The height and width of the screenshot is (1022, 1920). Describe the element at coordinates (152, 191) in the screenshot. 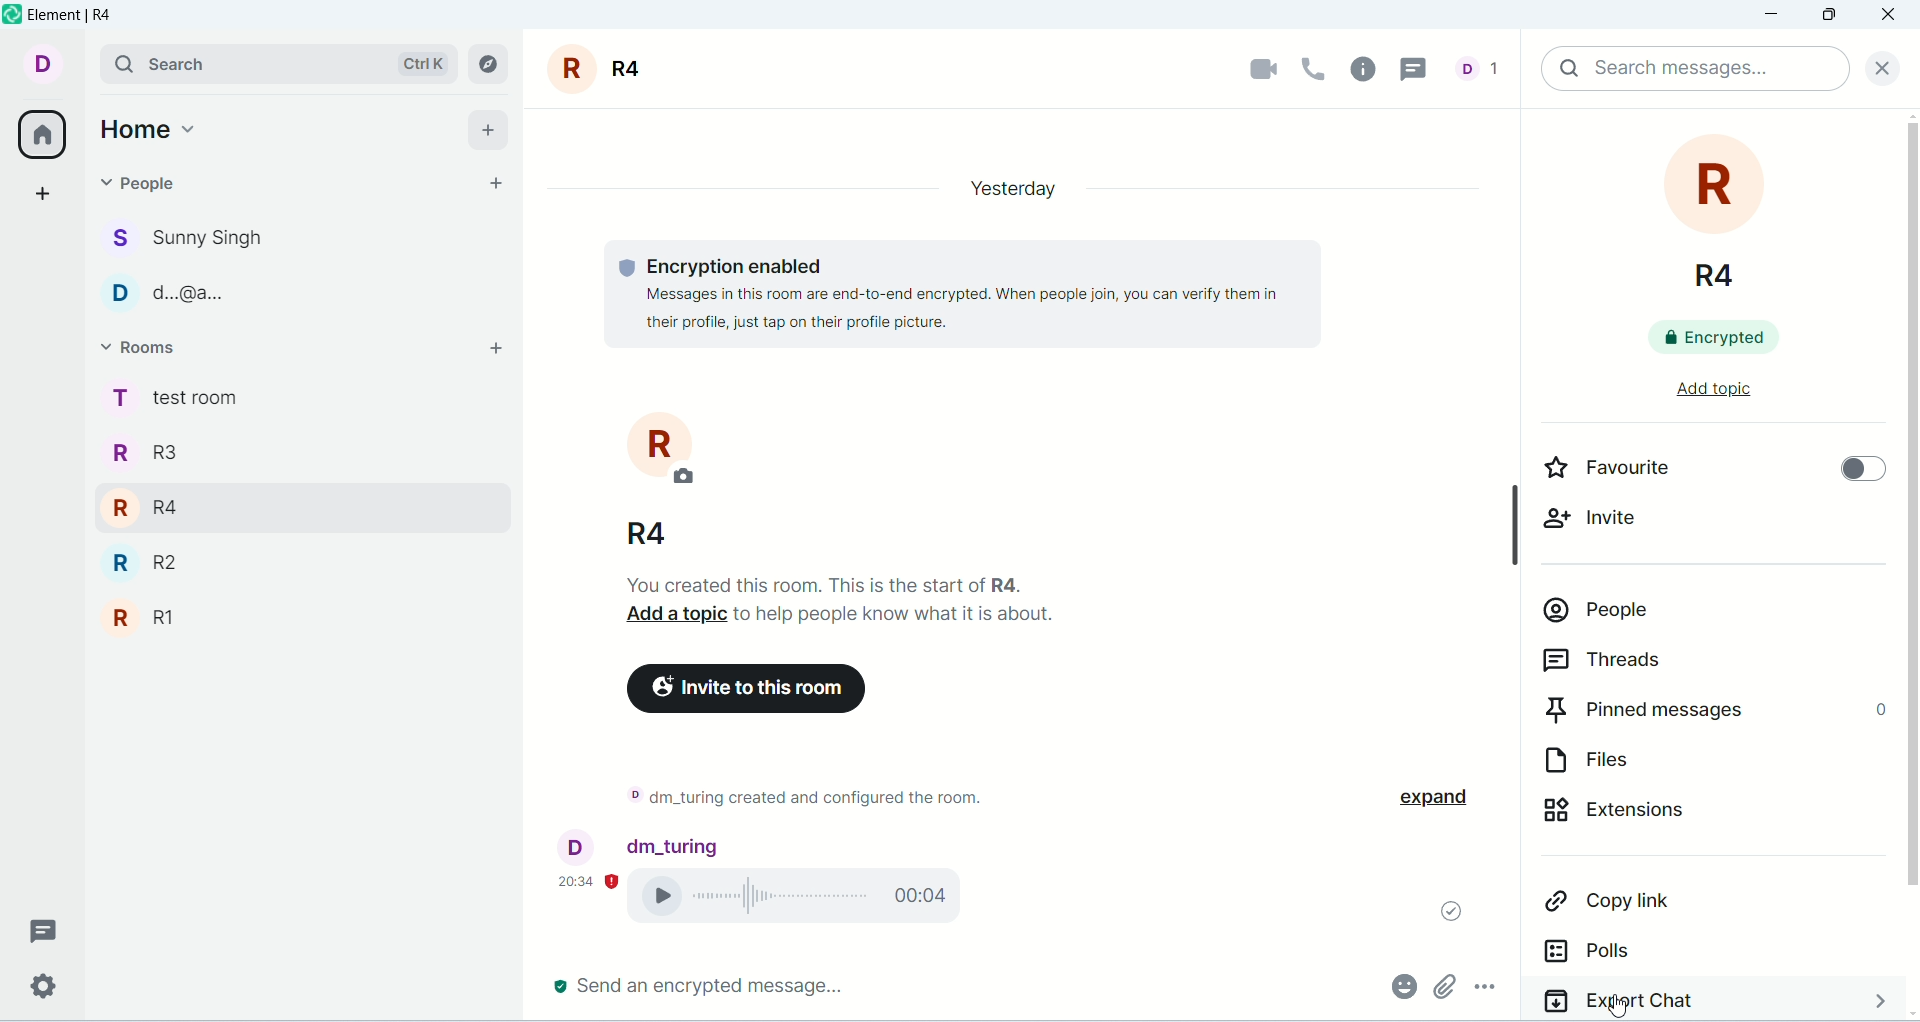

I see `people` at that location.